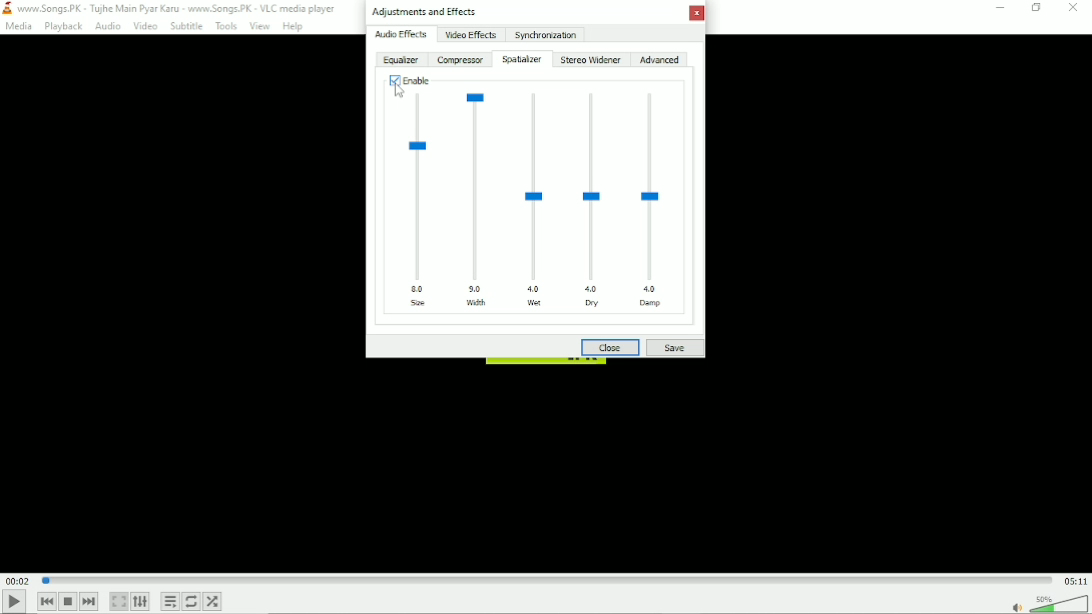  What do you see at coordinates (697, 13) in the screenshot?
I see `Close` at bounding box center [697, 13].